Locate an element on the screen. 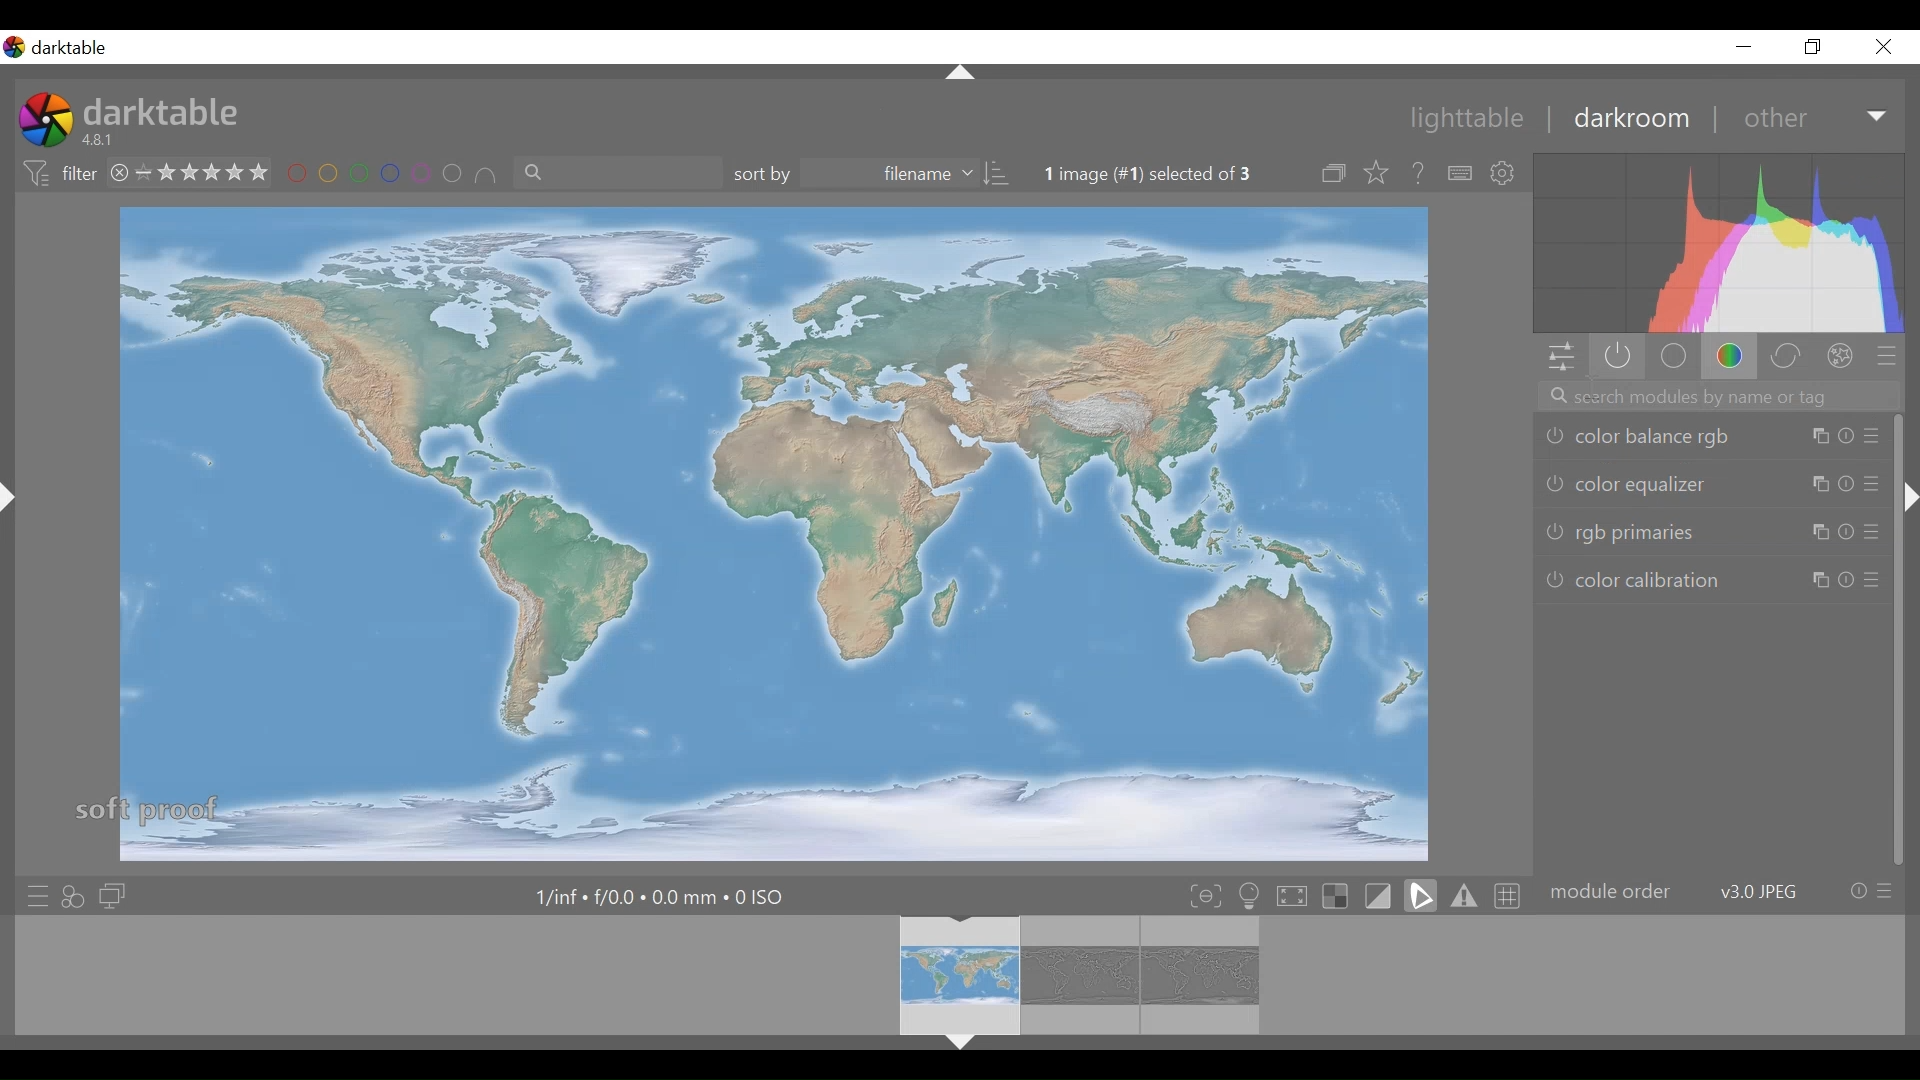 This screenshot has width=1920, height=1080. toggle softproofing is located at coordinates (1420, 896).